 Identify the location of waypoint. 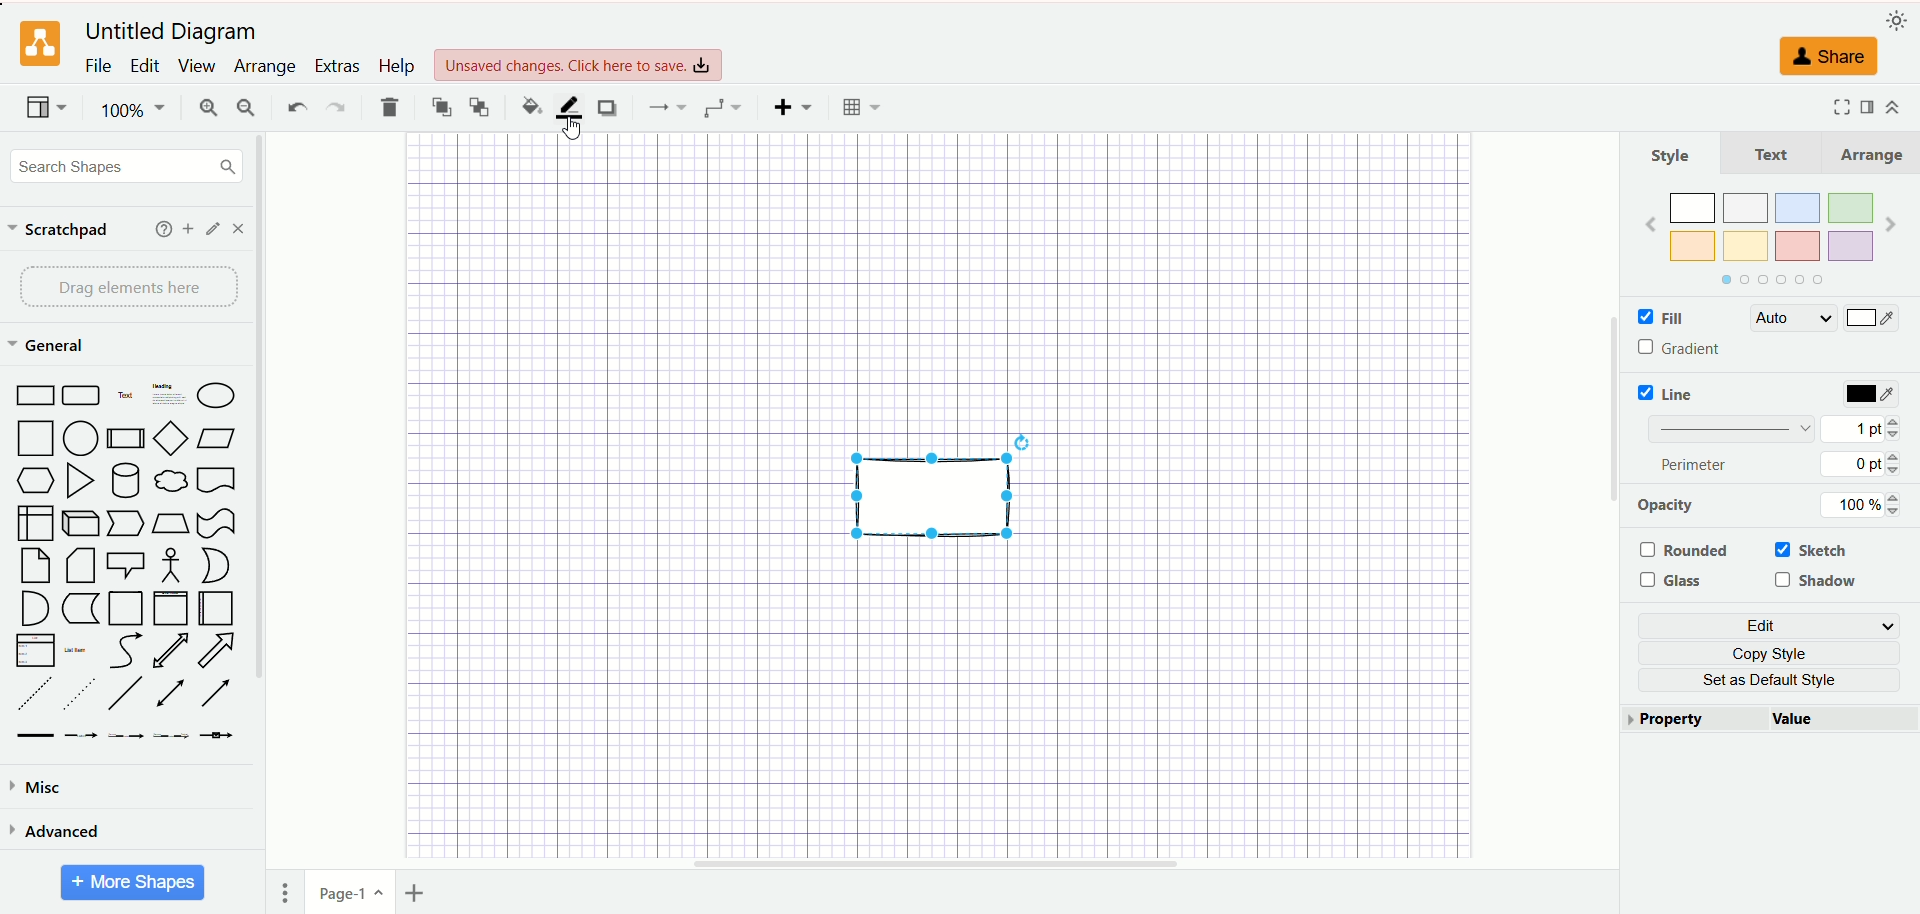
(721, 107).